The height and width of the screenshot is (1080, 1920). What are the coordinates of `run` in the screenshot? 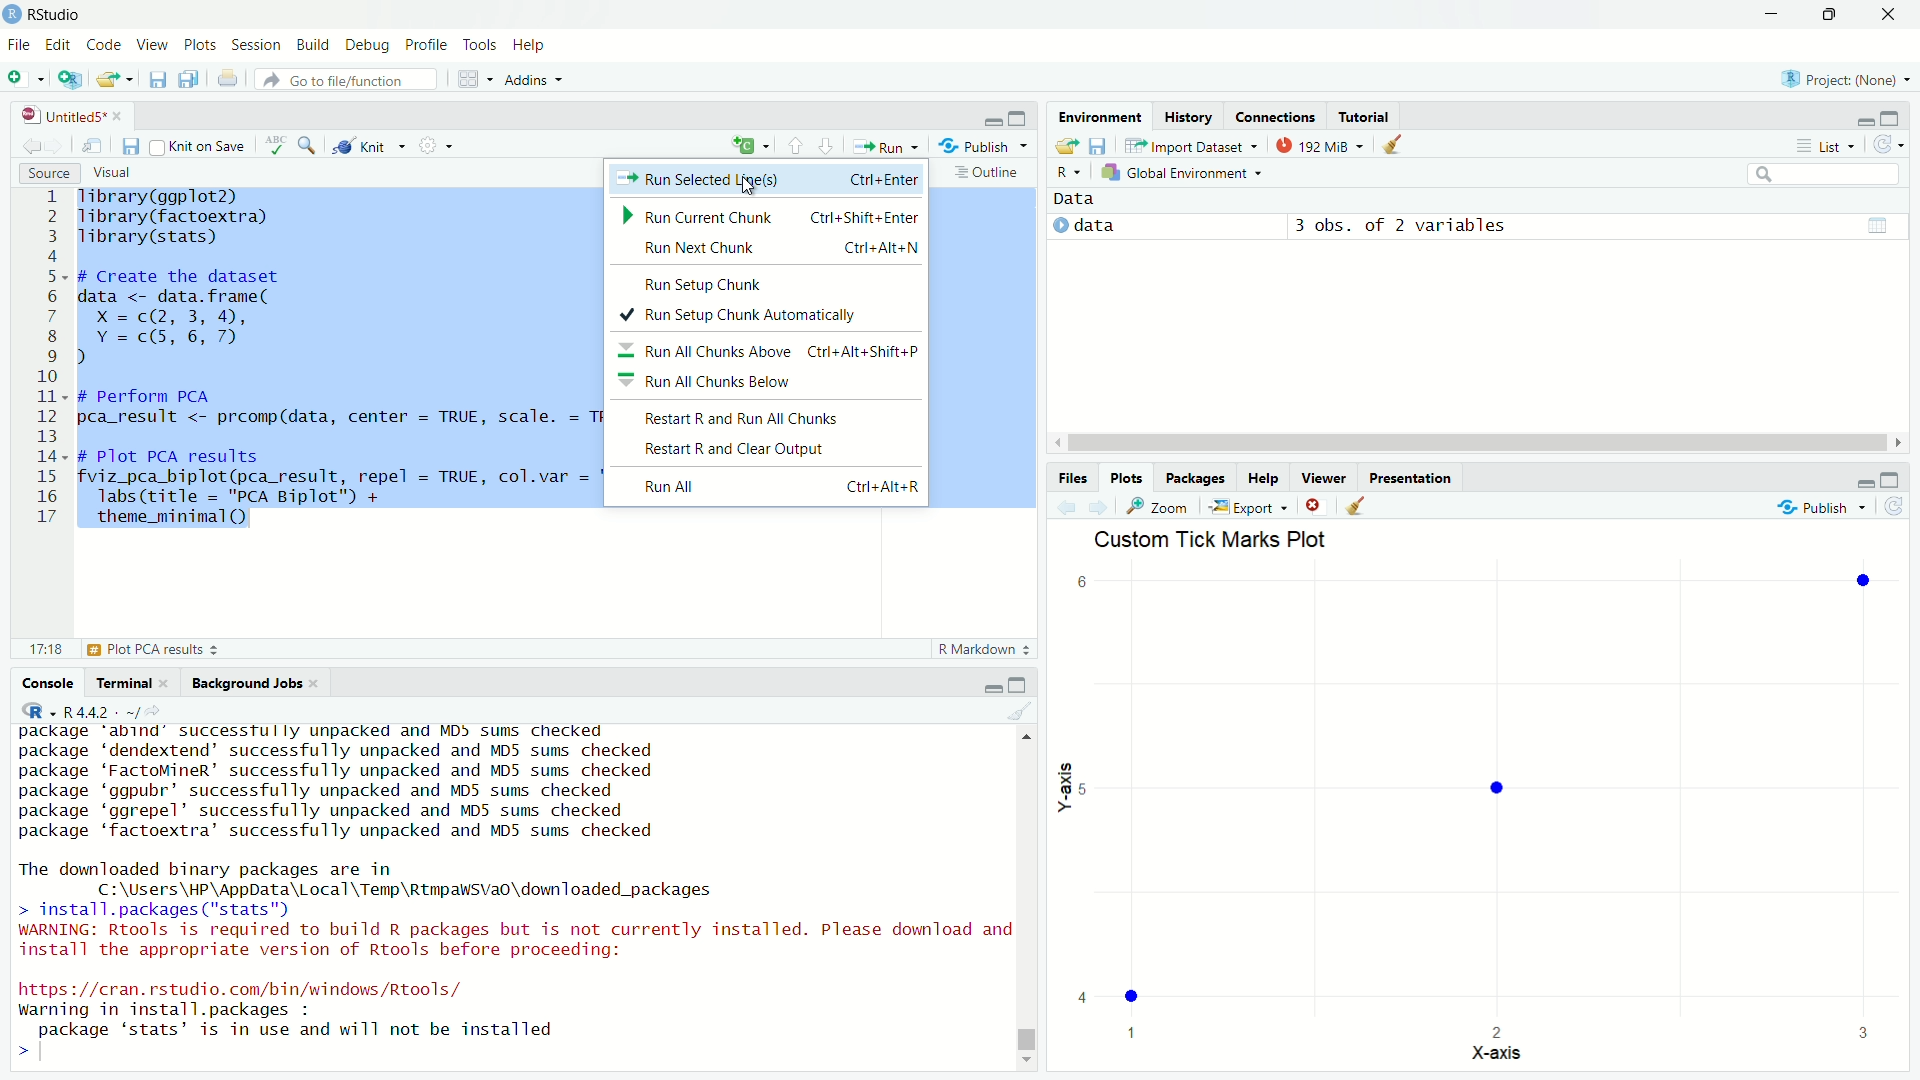 It's located at (884, 145).